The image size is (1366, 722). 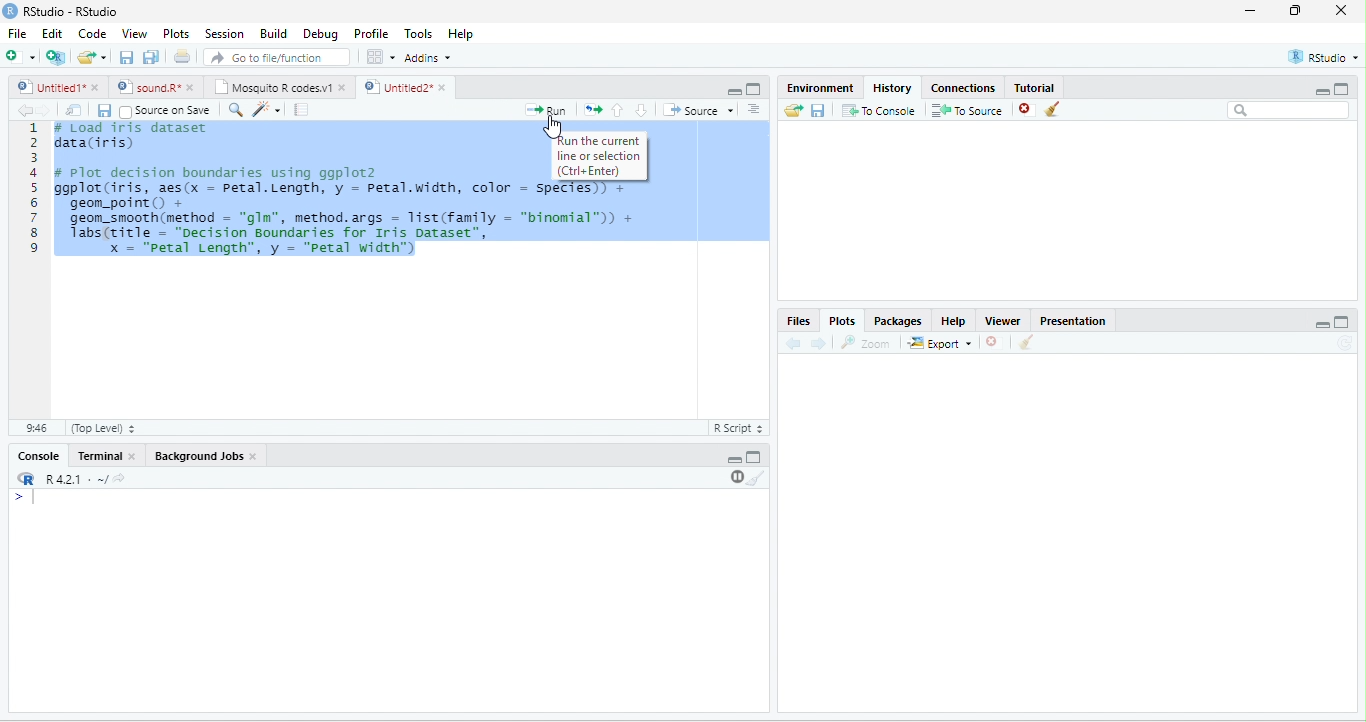 What do you see at coordinates (892, 88) in the screenshot?
I see `History` at bounding box center [892, 88].